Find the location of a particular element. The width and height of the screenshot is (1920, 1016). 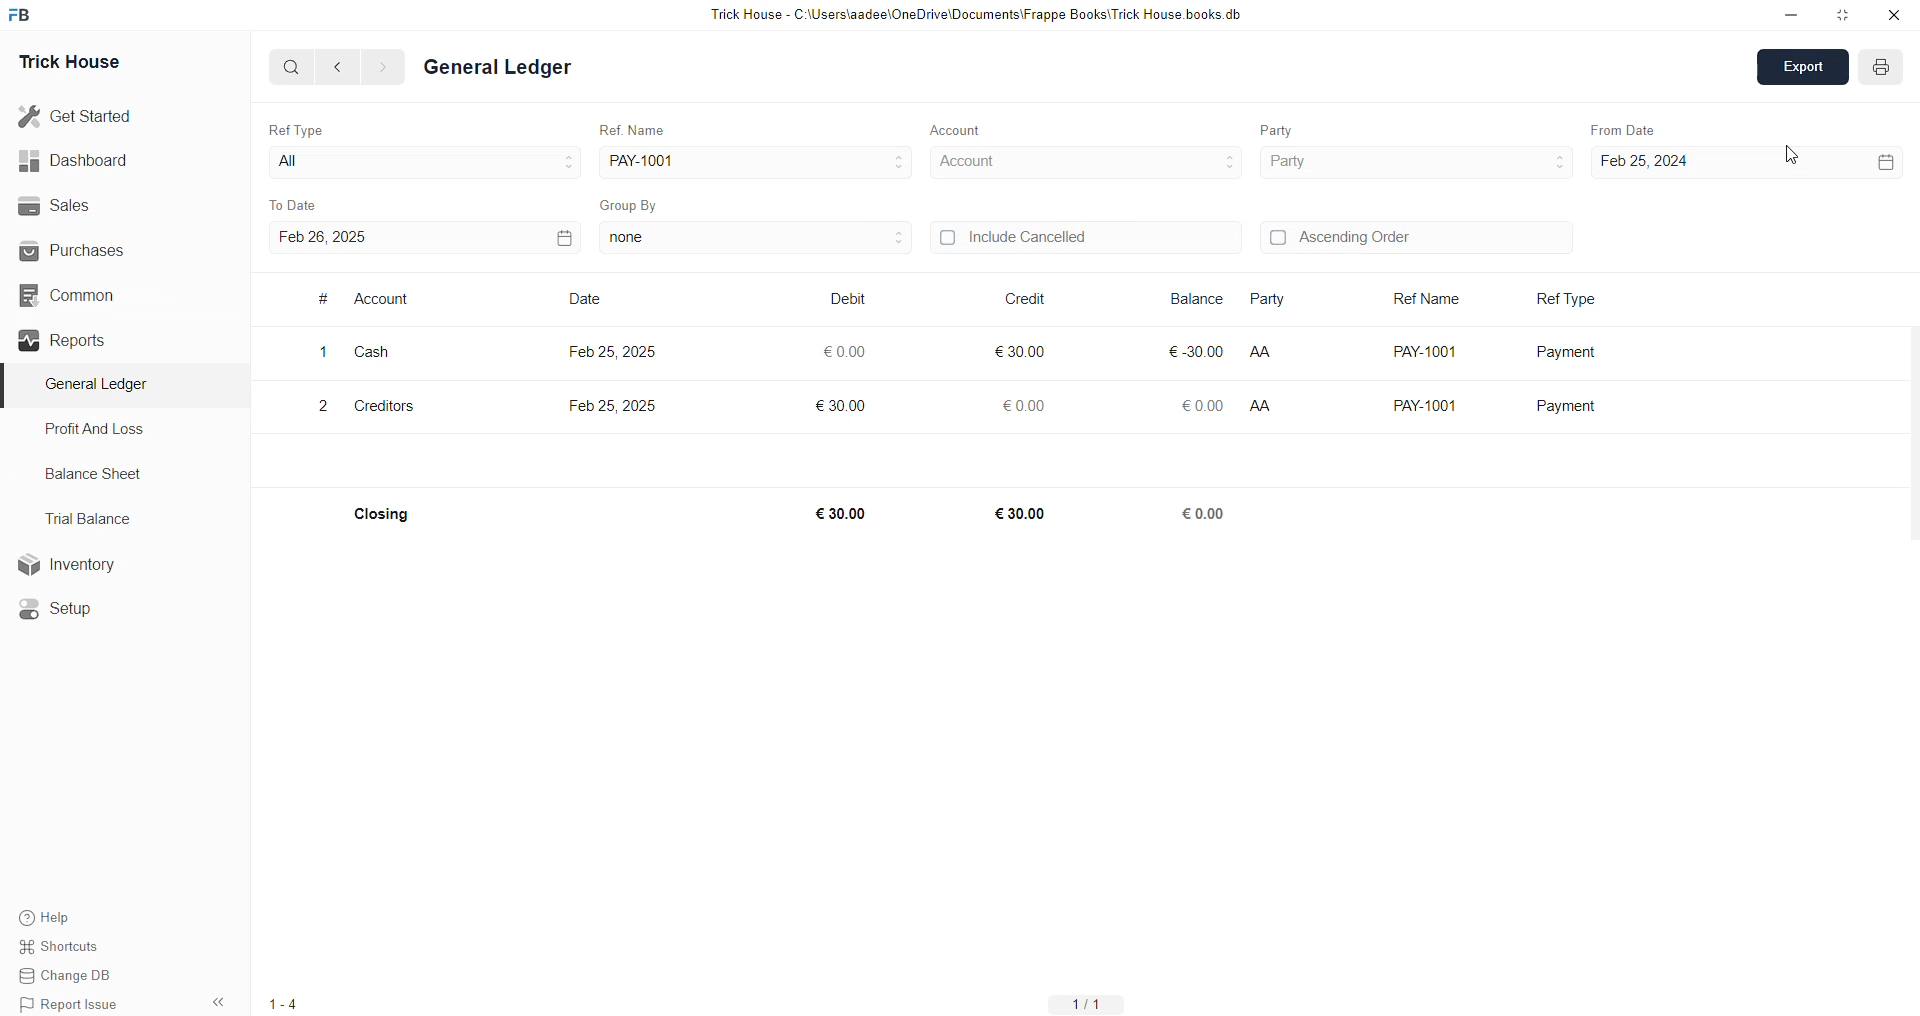

Purchase Items is located at coordinates (102, 425).